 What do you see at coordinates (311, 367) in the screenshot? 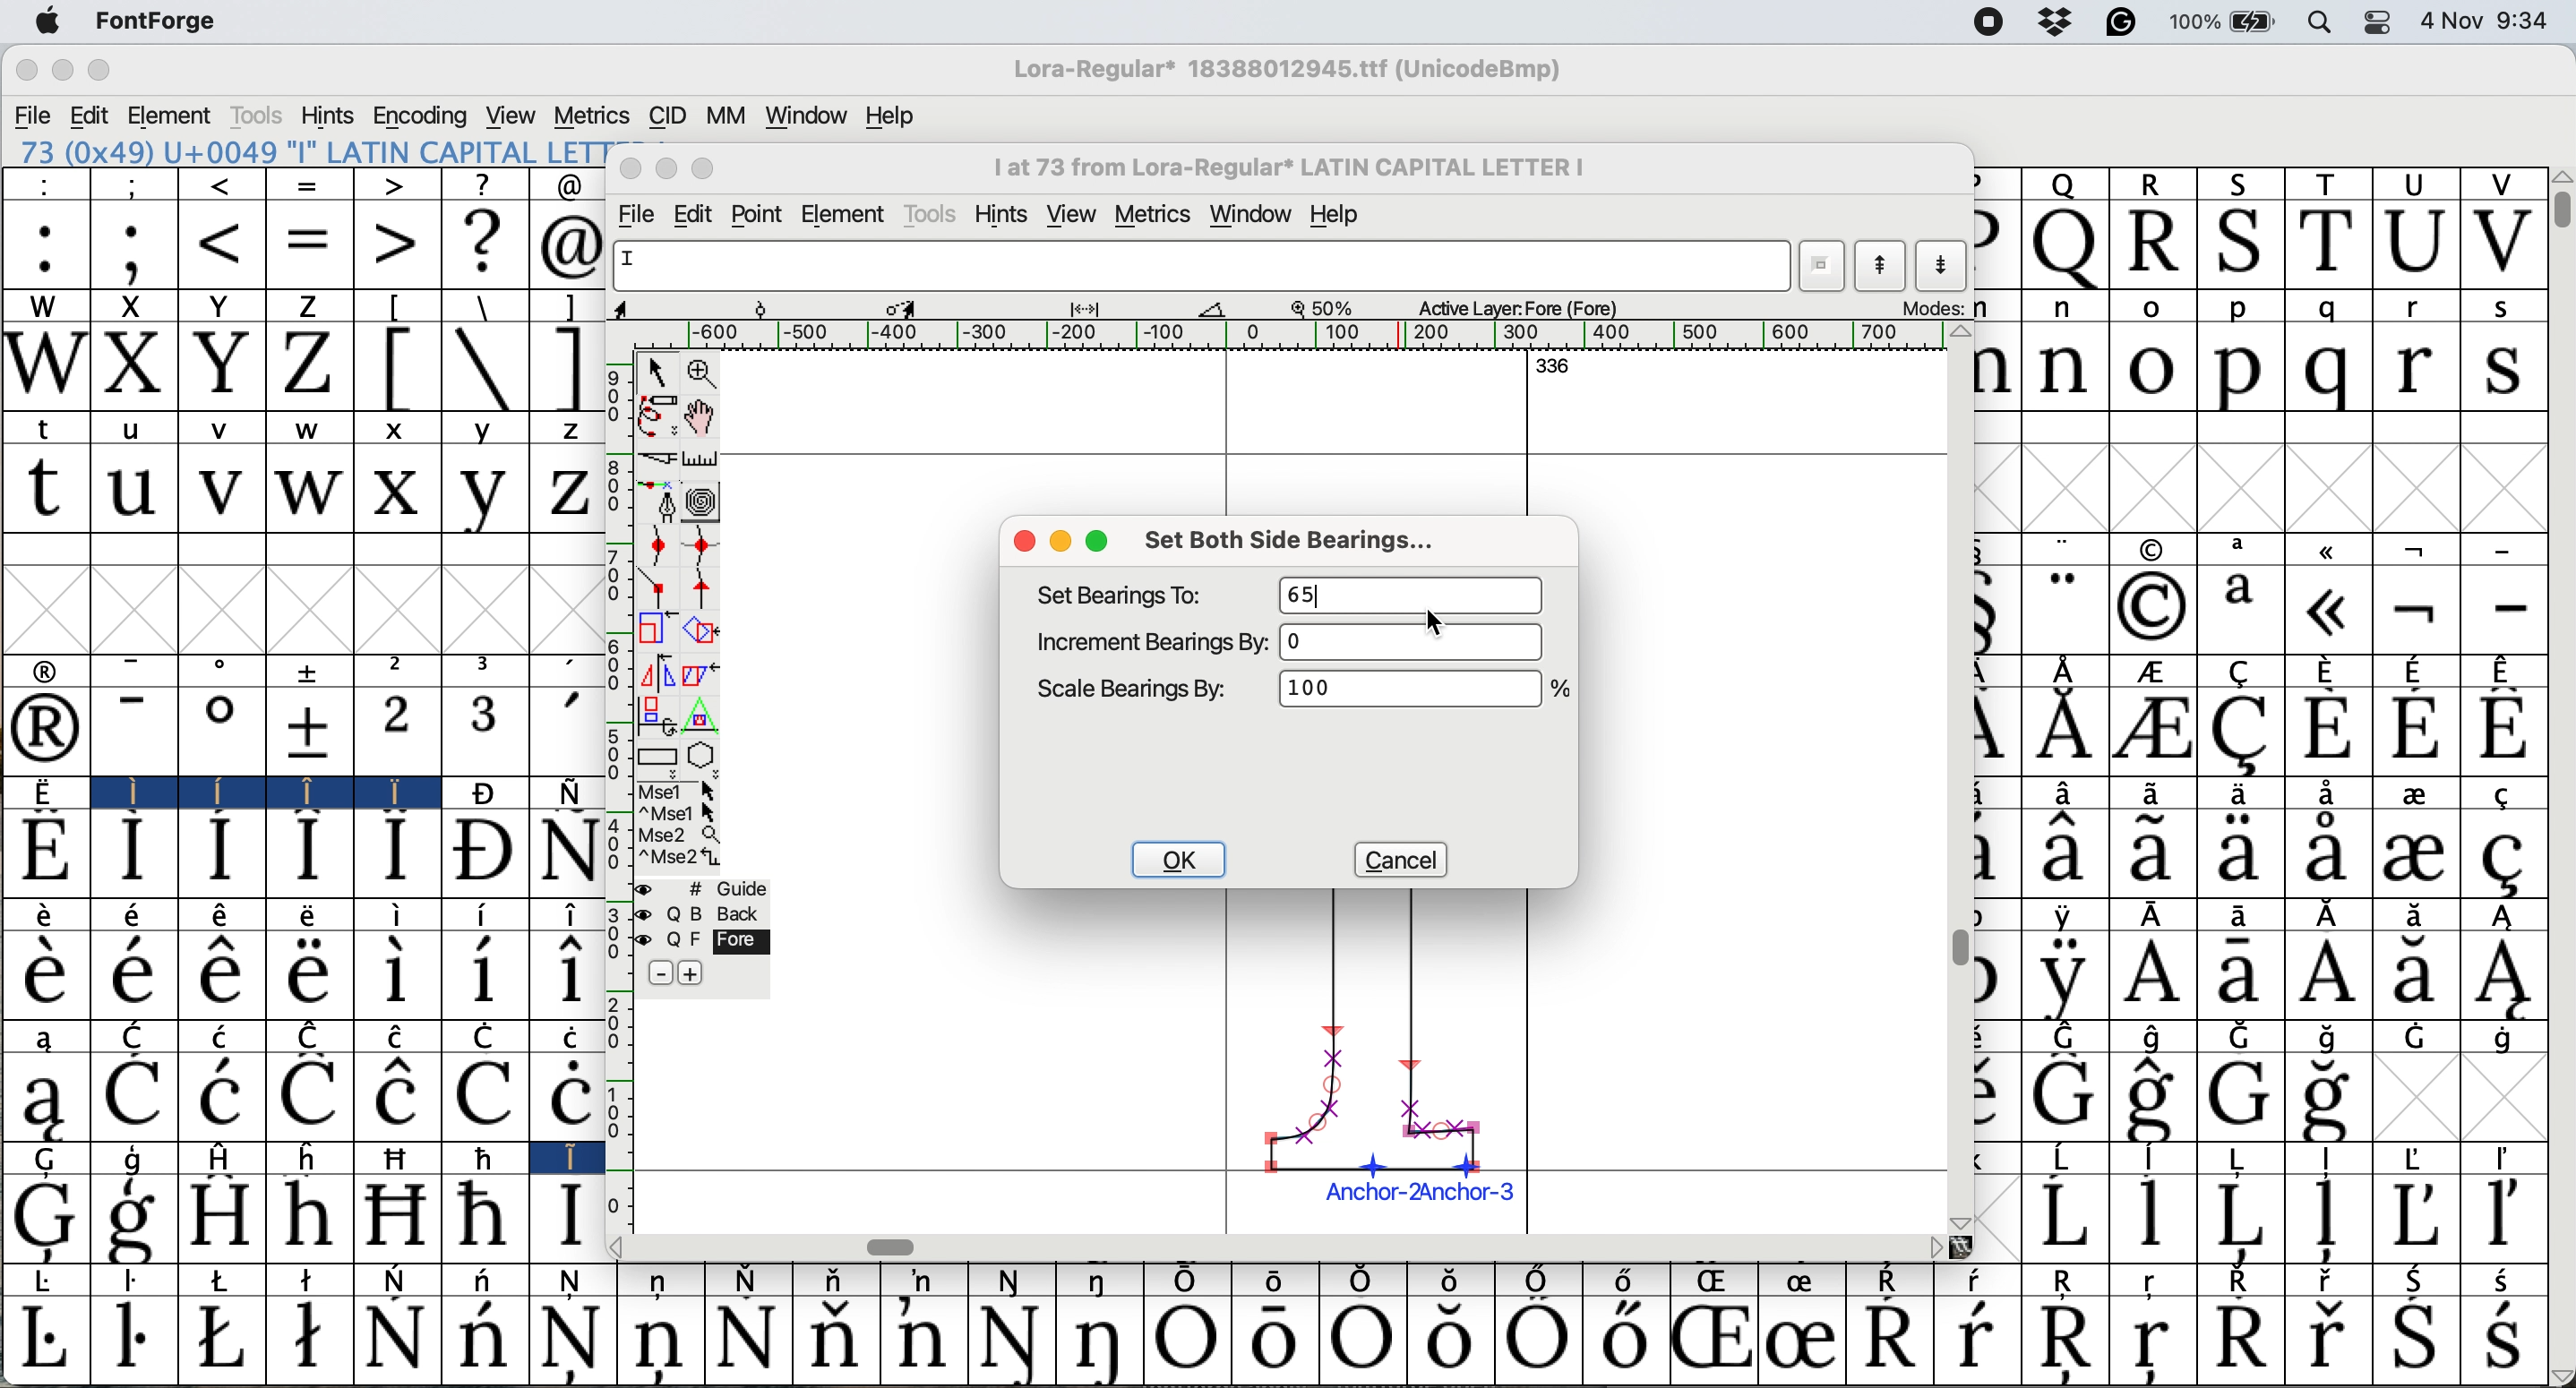
I see `Z` at bounding box center [311, 367].